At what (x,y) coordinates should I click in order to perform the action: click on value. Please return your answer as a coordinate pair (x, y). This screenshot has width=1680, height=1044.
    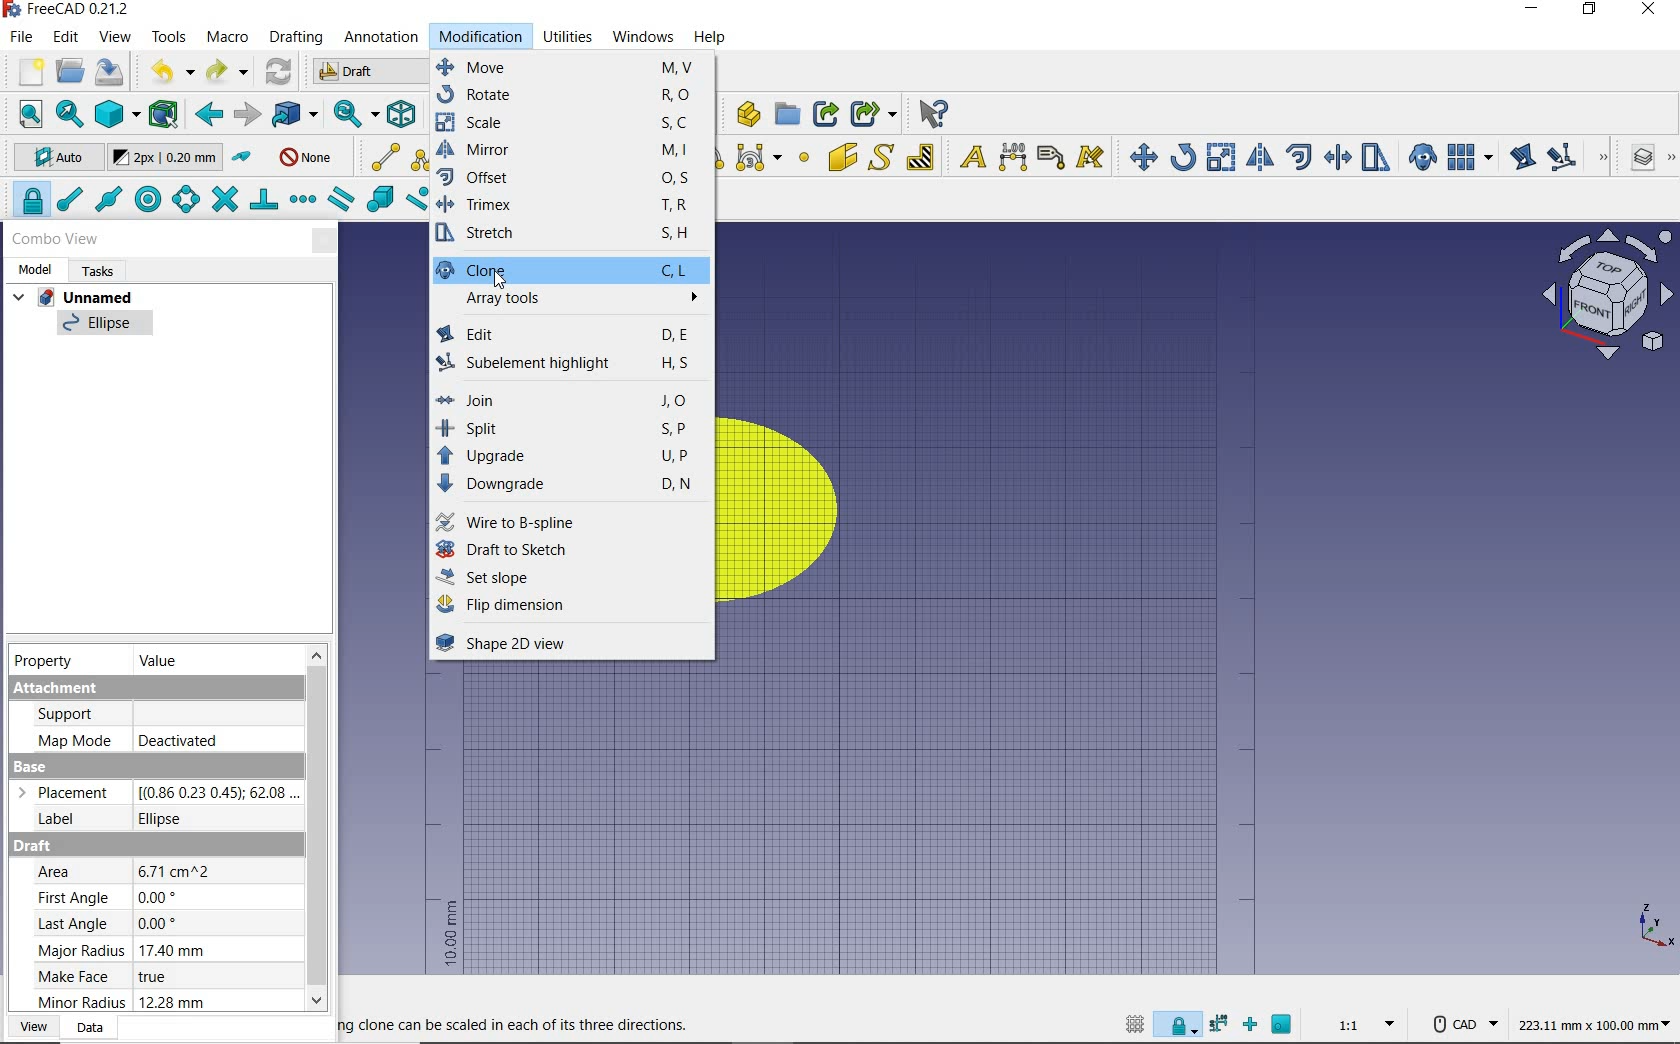
    Looking at the image, I should click on (163, 659).